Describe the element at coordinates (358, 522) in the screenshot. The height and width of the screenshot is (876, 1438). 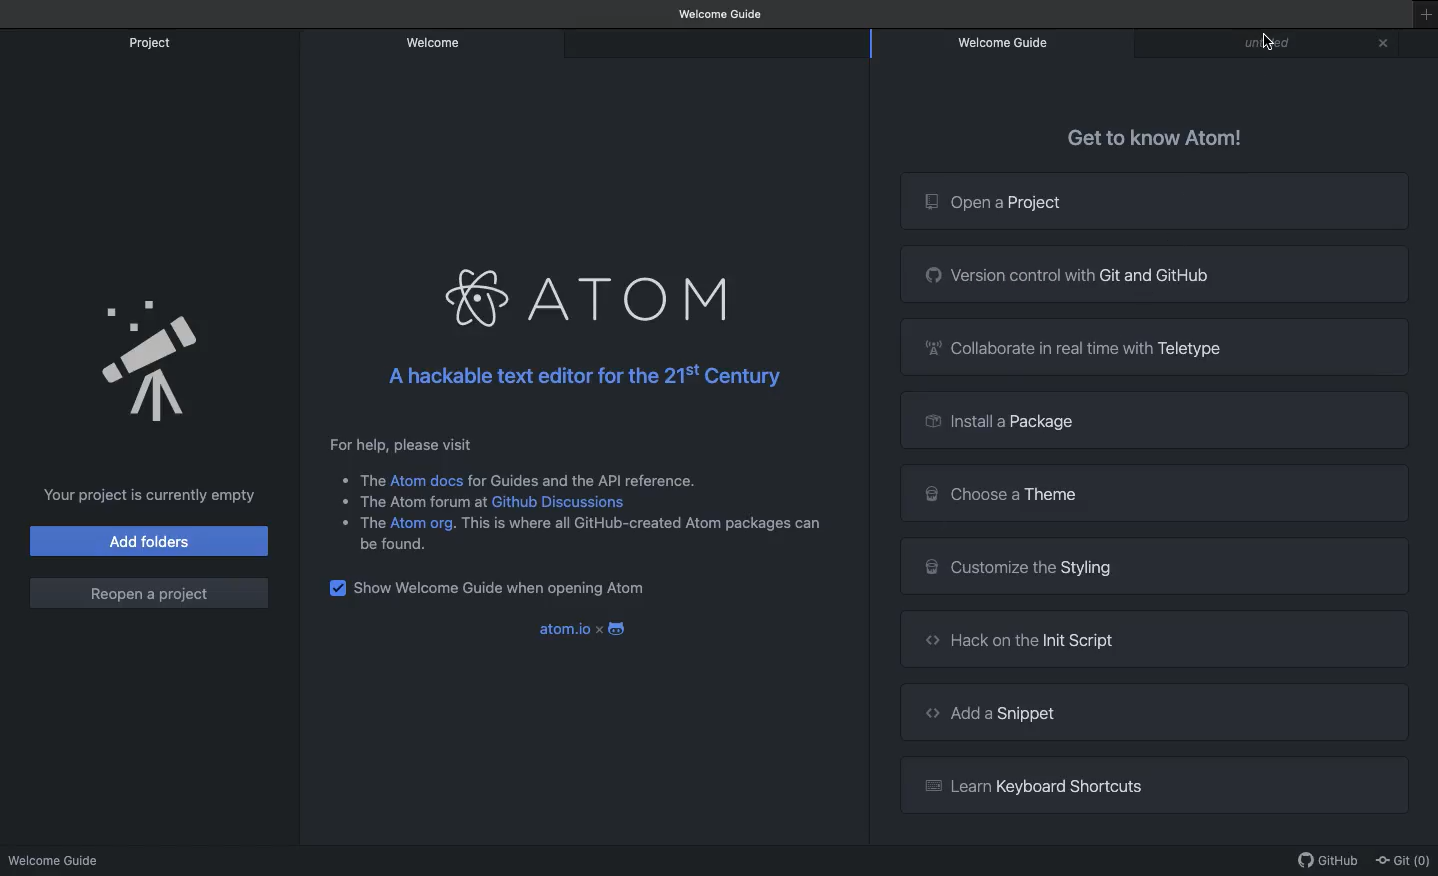
I see `list item` at that location.